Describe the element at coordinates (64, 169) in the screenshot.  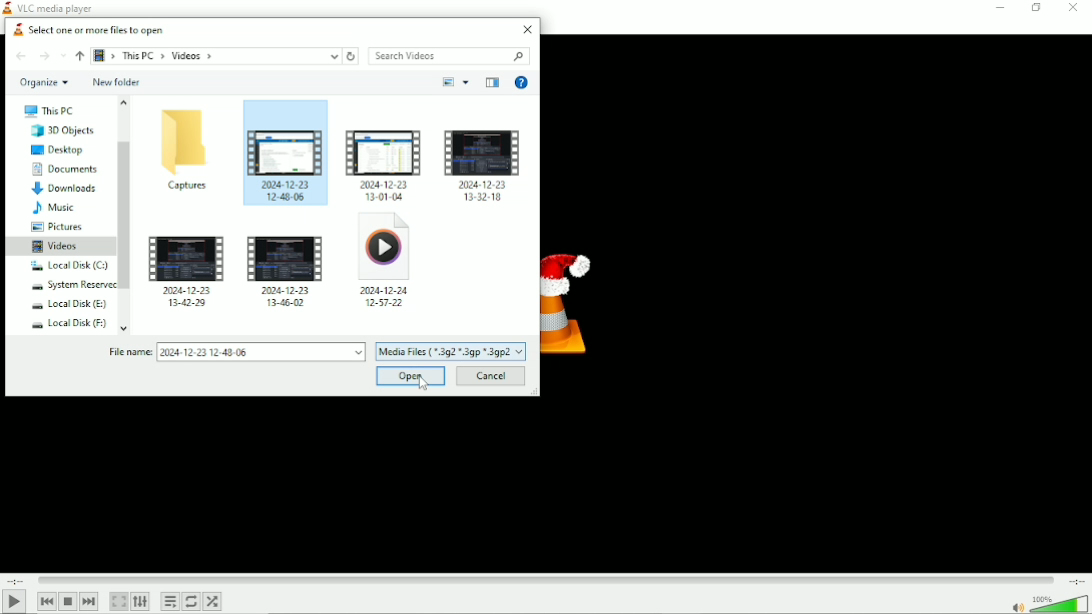
I see `Documents` at that location.